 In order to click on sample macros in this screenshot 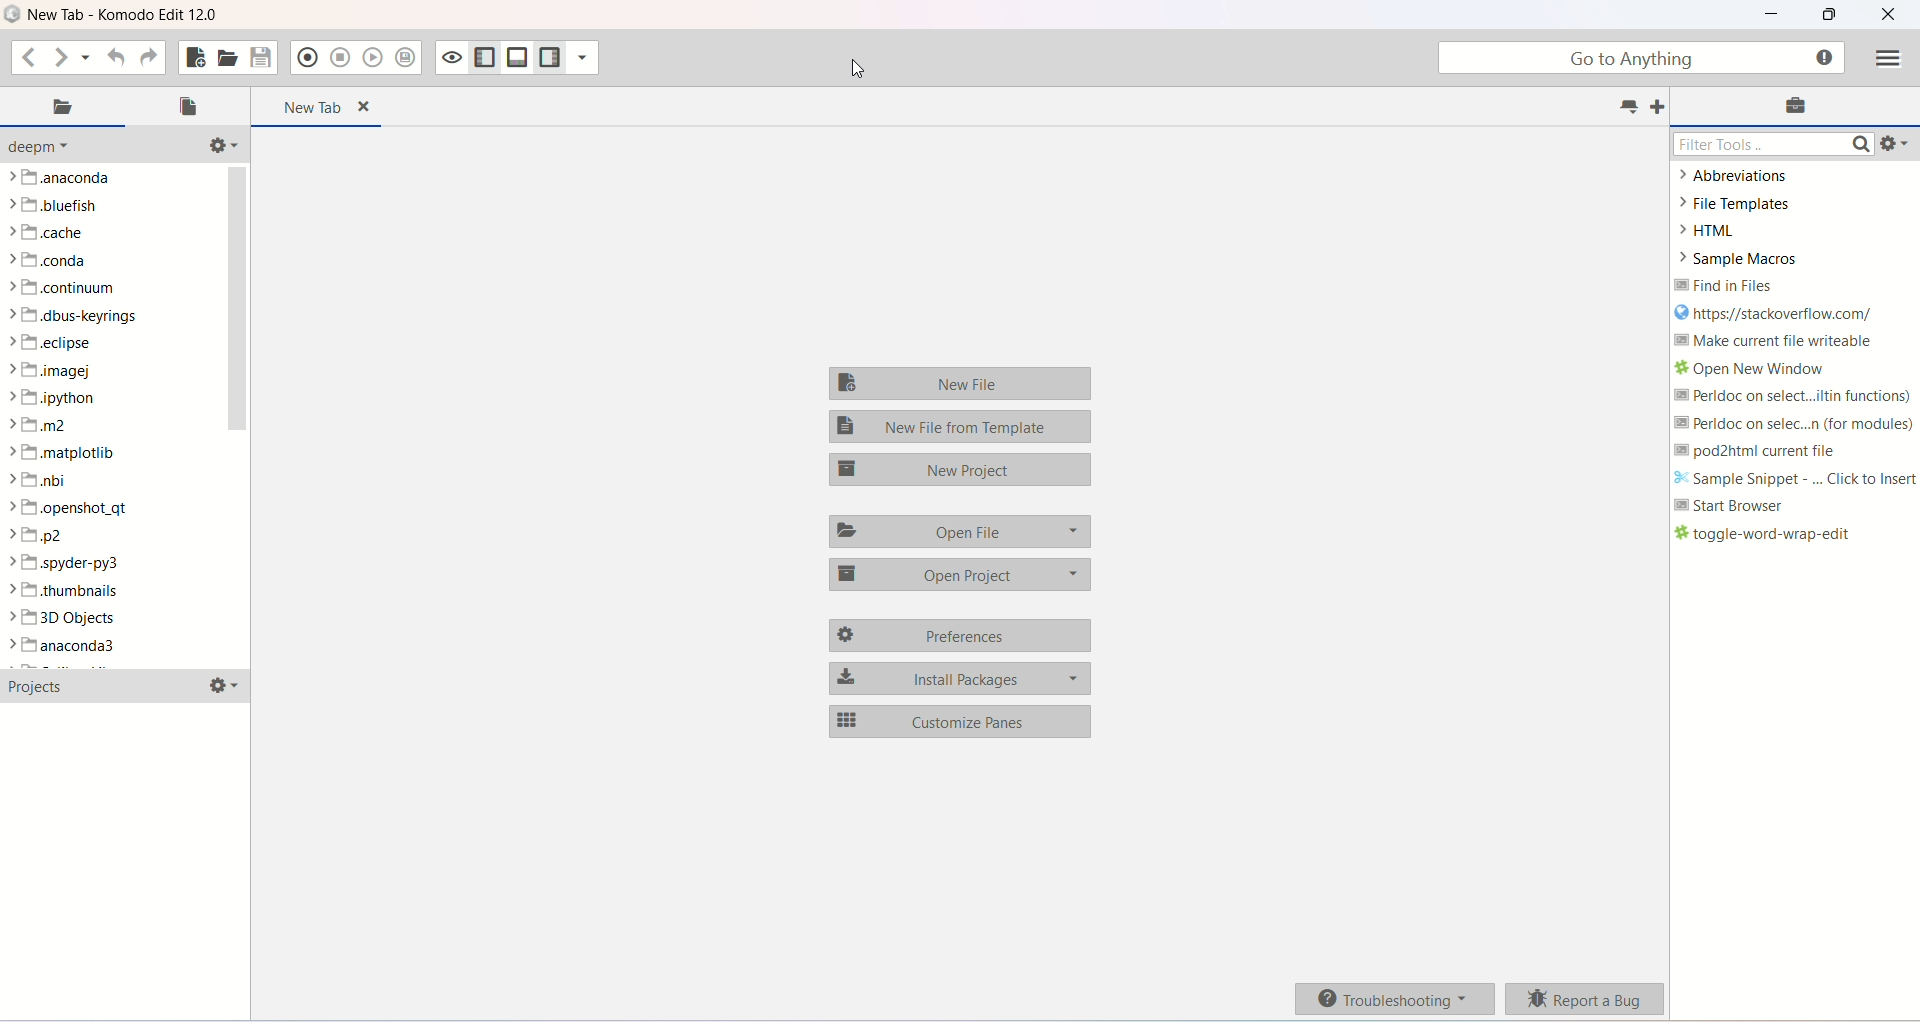, I will do `click(1740, 259)`.